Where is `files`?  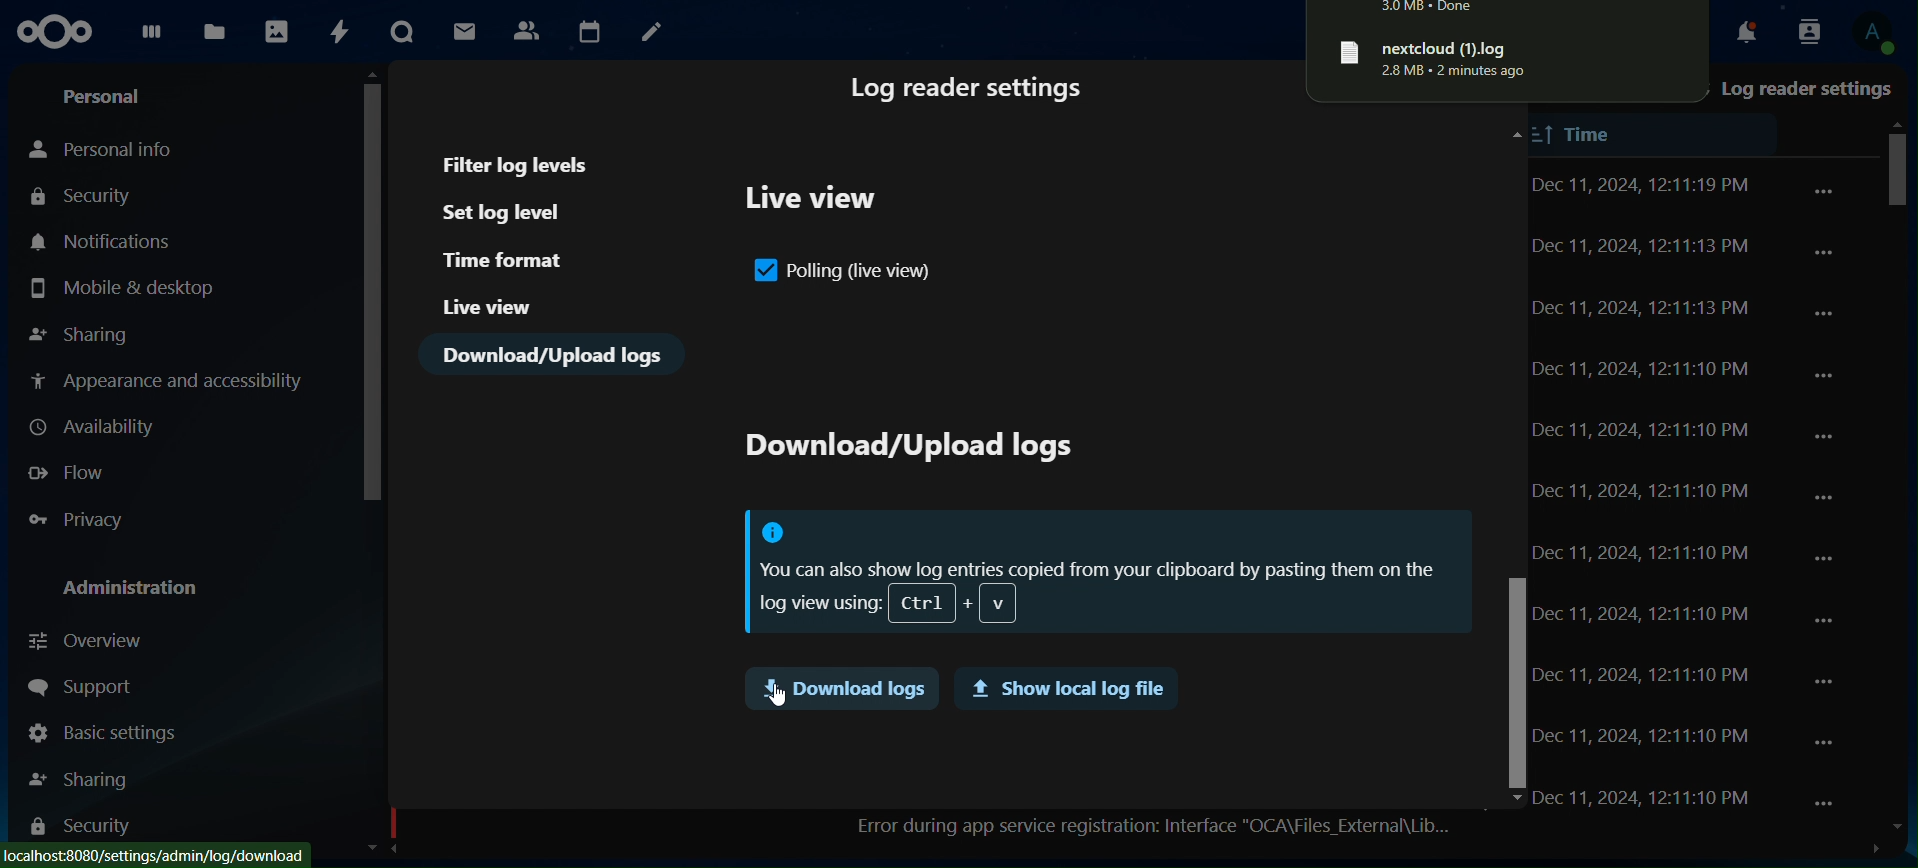 files is located at coordinates (213, 32).